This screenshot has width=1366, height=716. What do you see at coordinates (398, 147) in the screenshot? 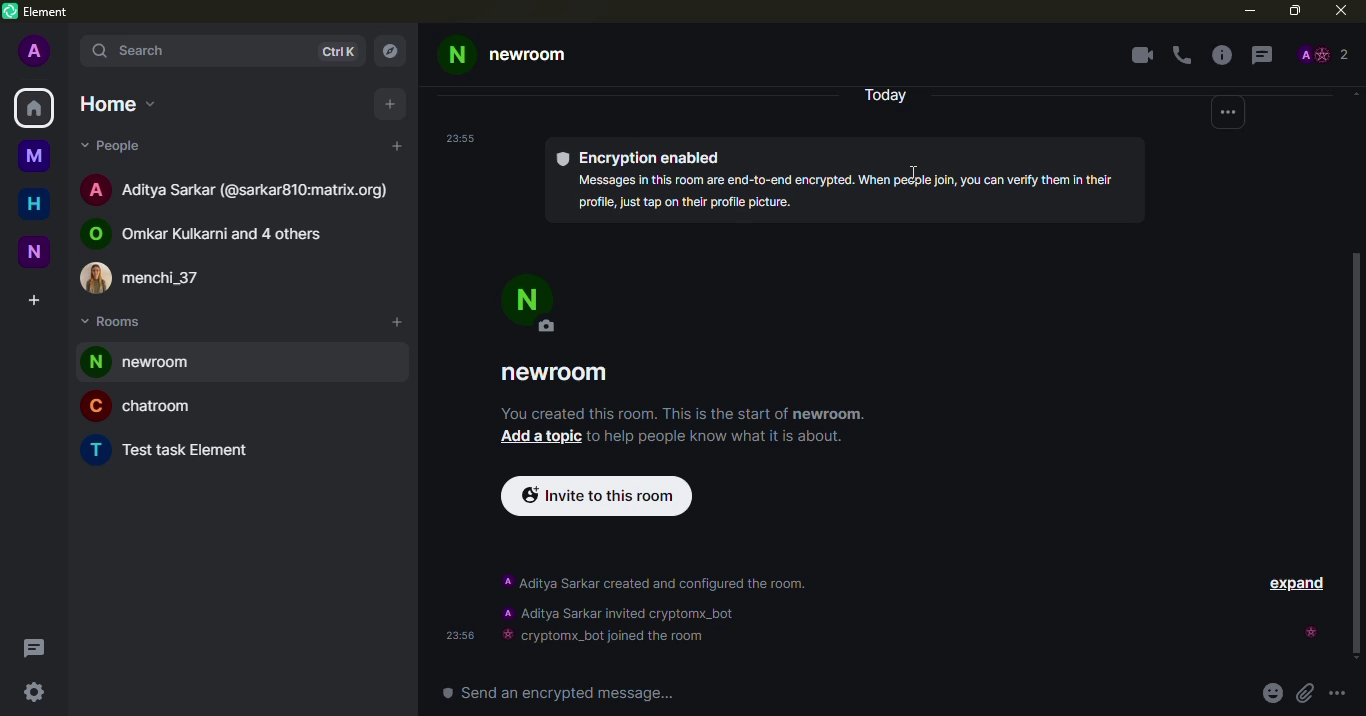
I see `add` at bounding box center [398, 147].